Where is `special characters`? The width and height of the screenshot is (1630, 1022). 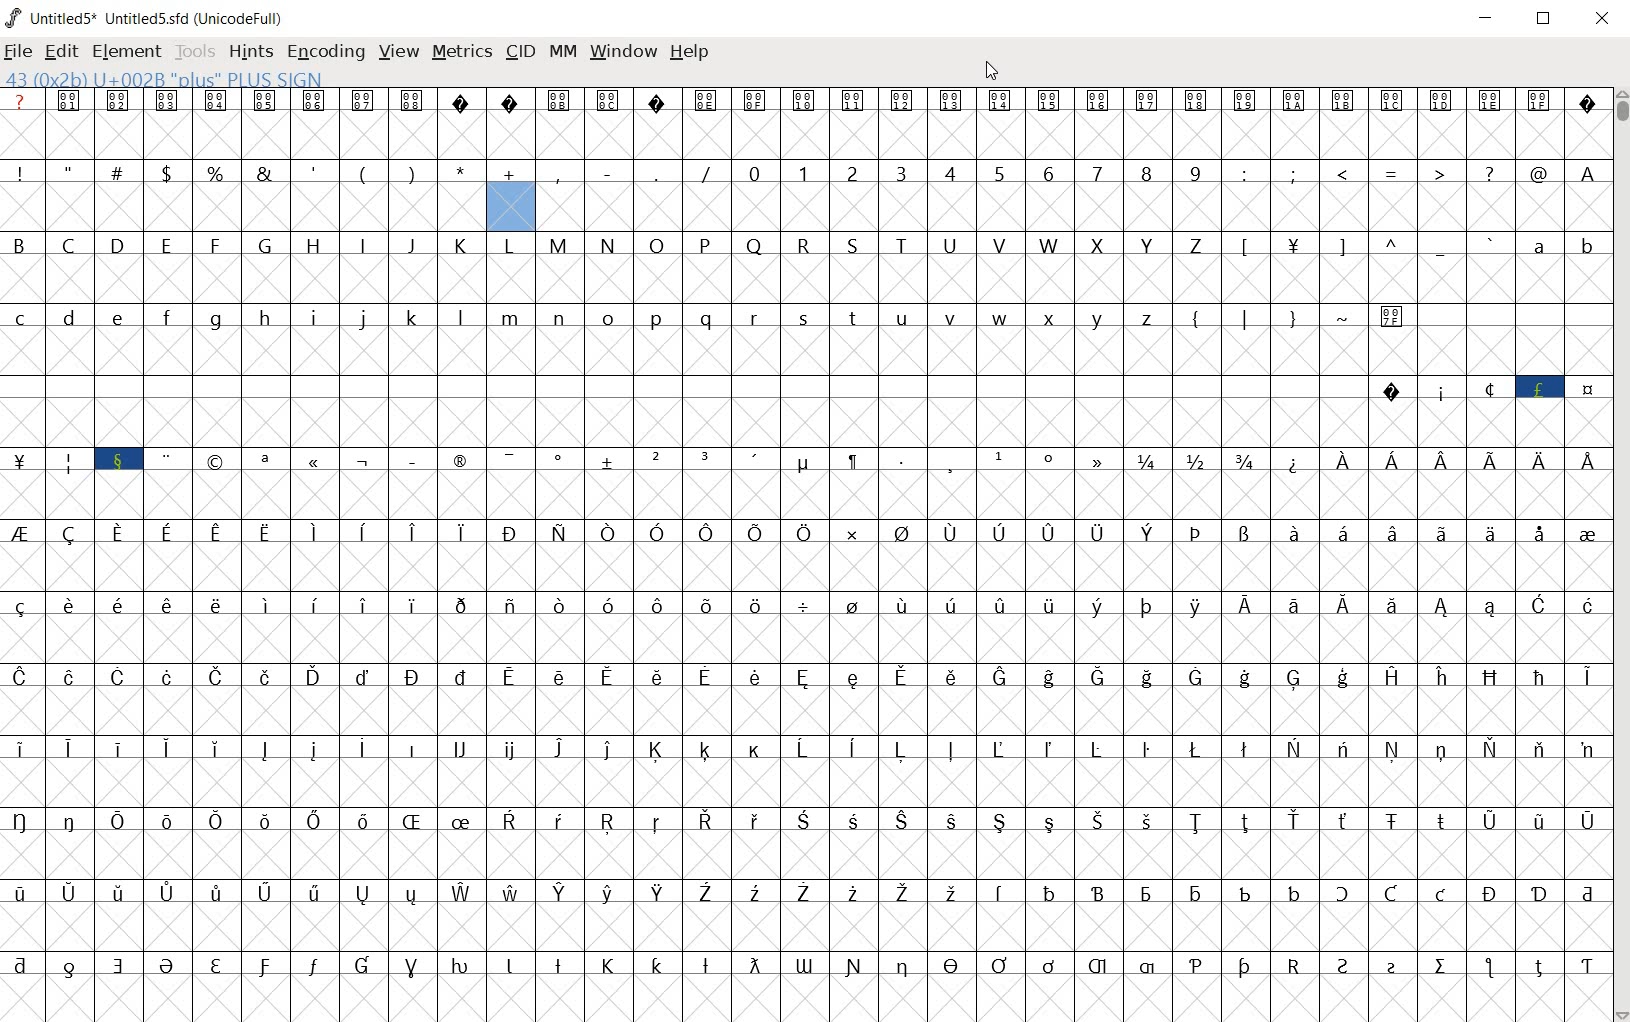
special characters is located at coordinates (1195, 554).